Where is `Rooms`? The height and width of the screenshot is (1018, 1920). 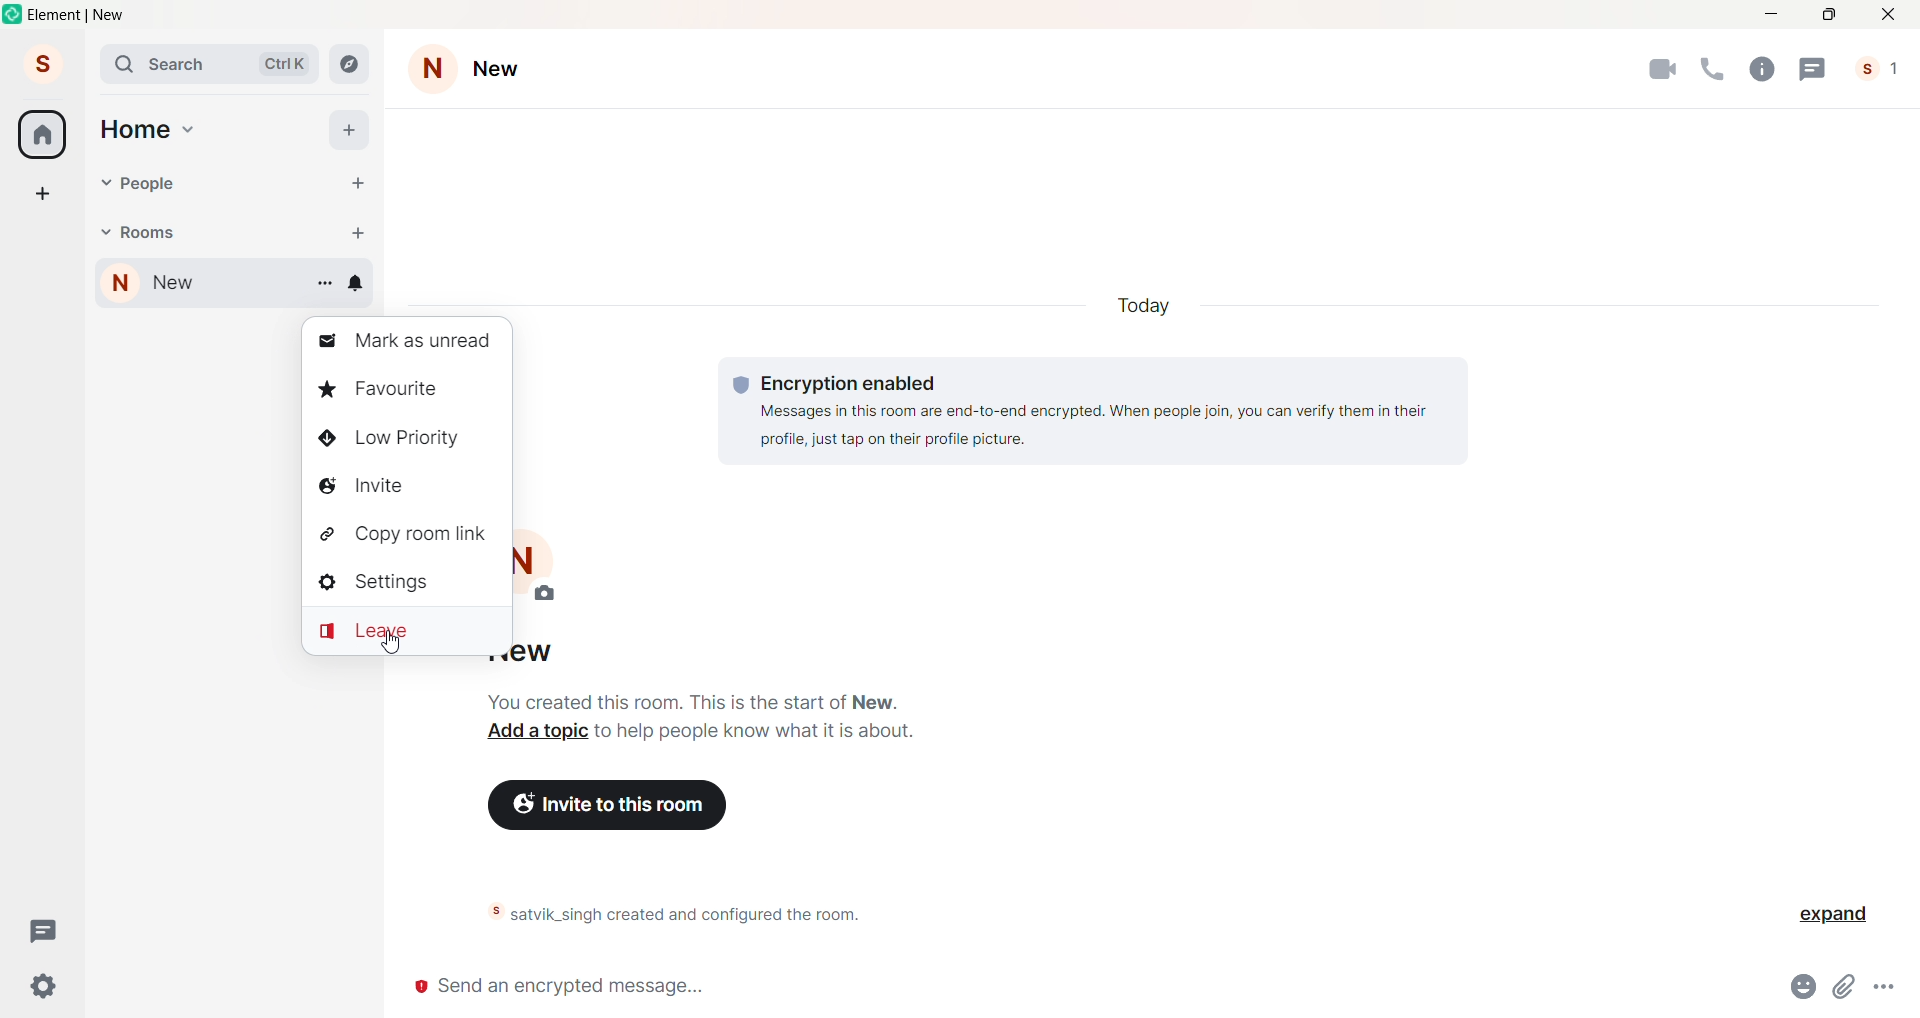
Rooms is located at coordinates (154, 232).